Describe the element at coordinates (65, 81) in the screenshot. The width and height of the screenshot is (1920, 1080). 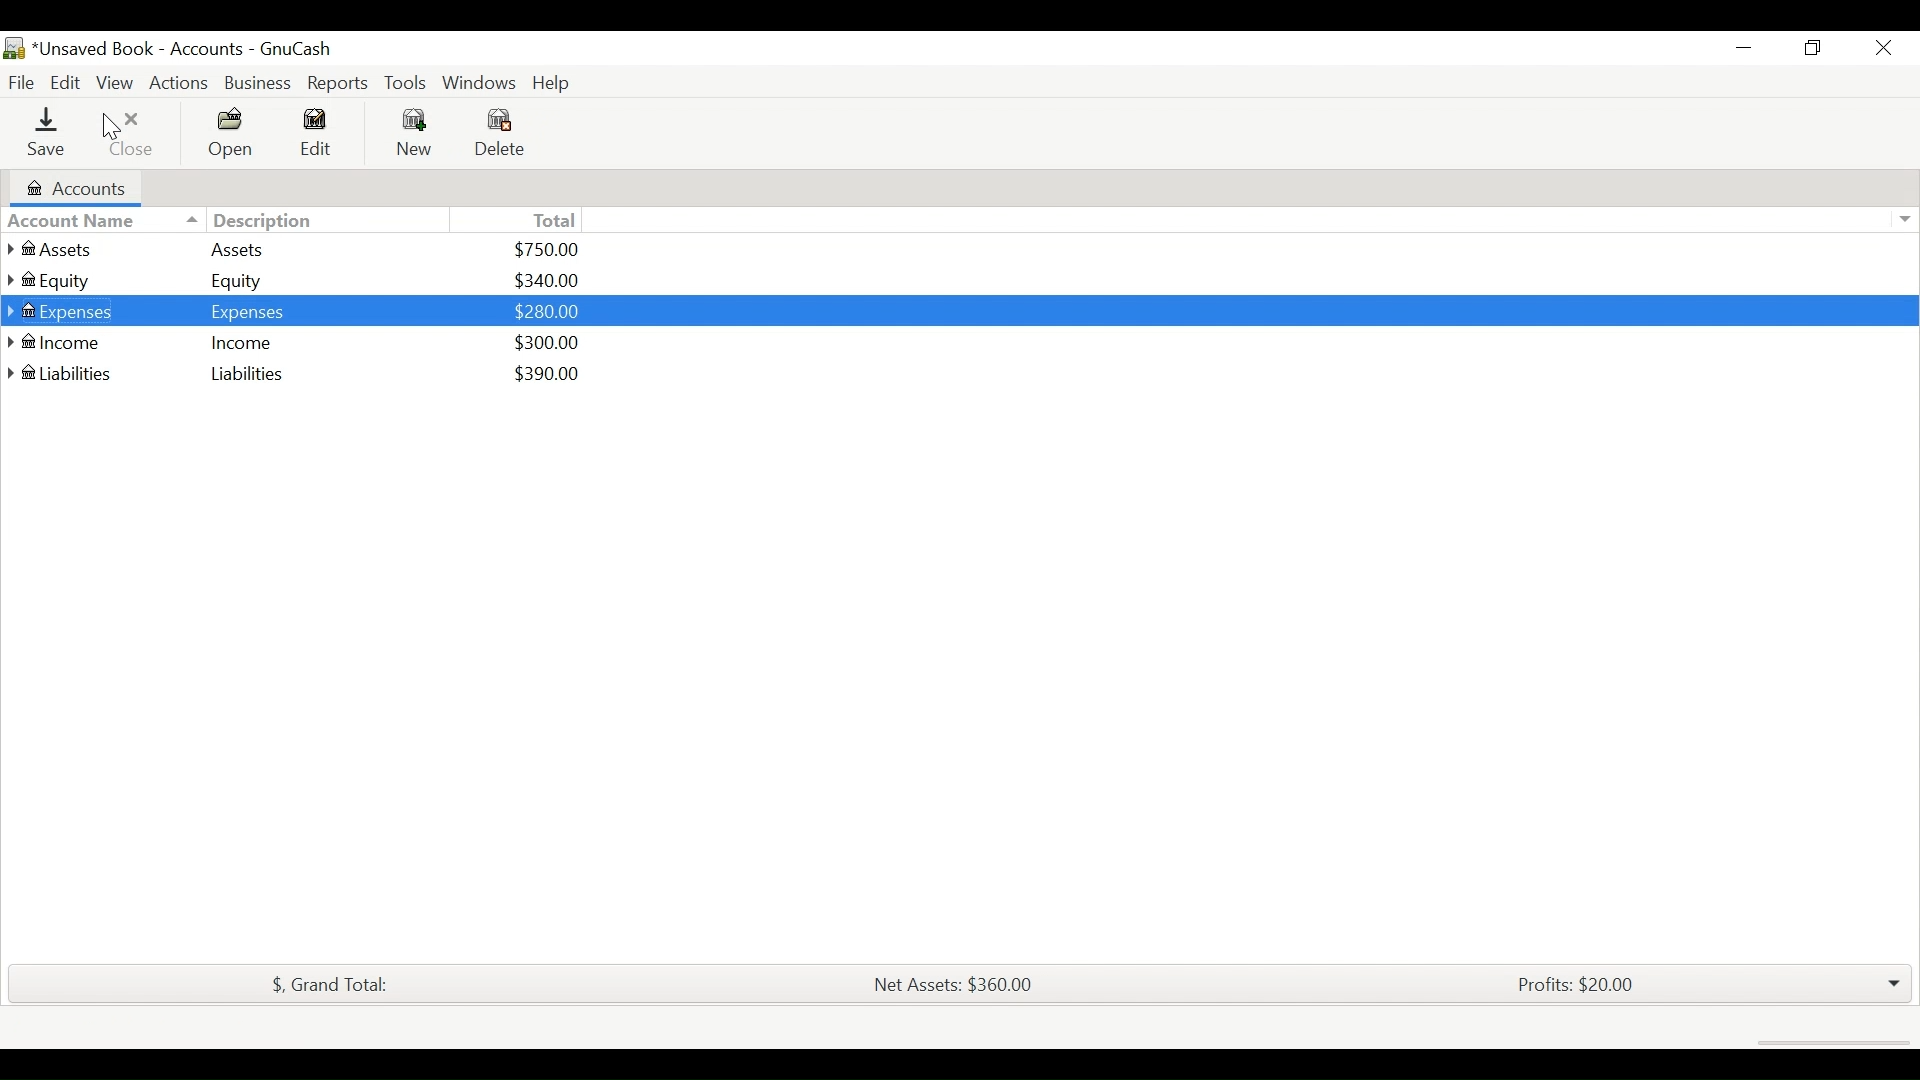
I see `Edit` at that location.